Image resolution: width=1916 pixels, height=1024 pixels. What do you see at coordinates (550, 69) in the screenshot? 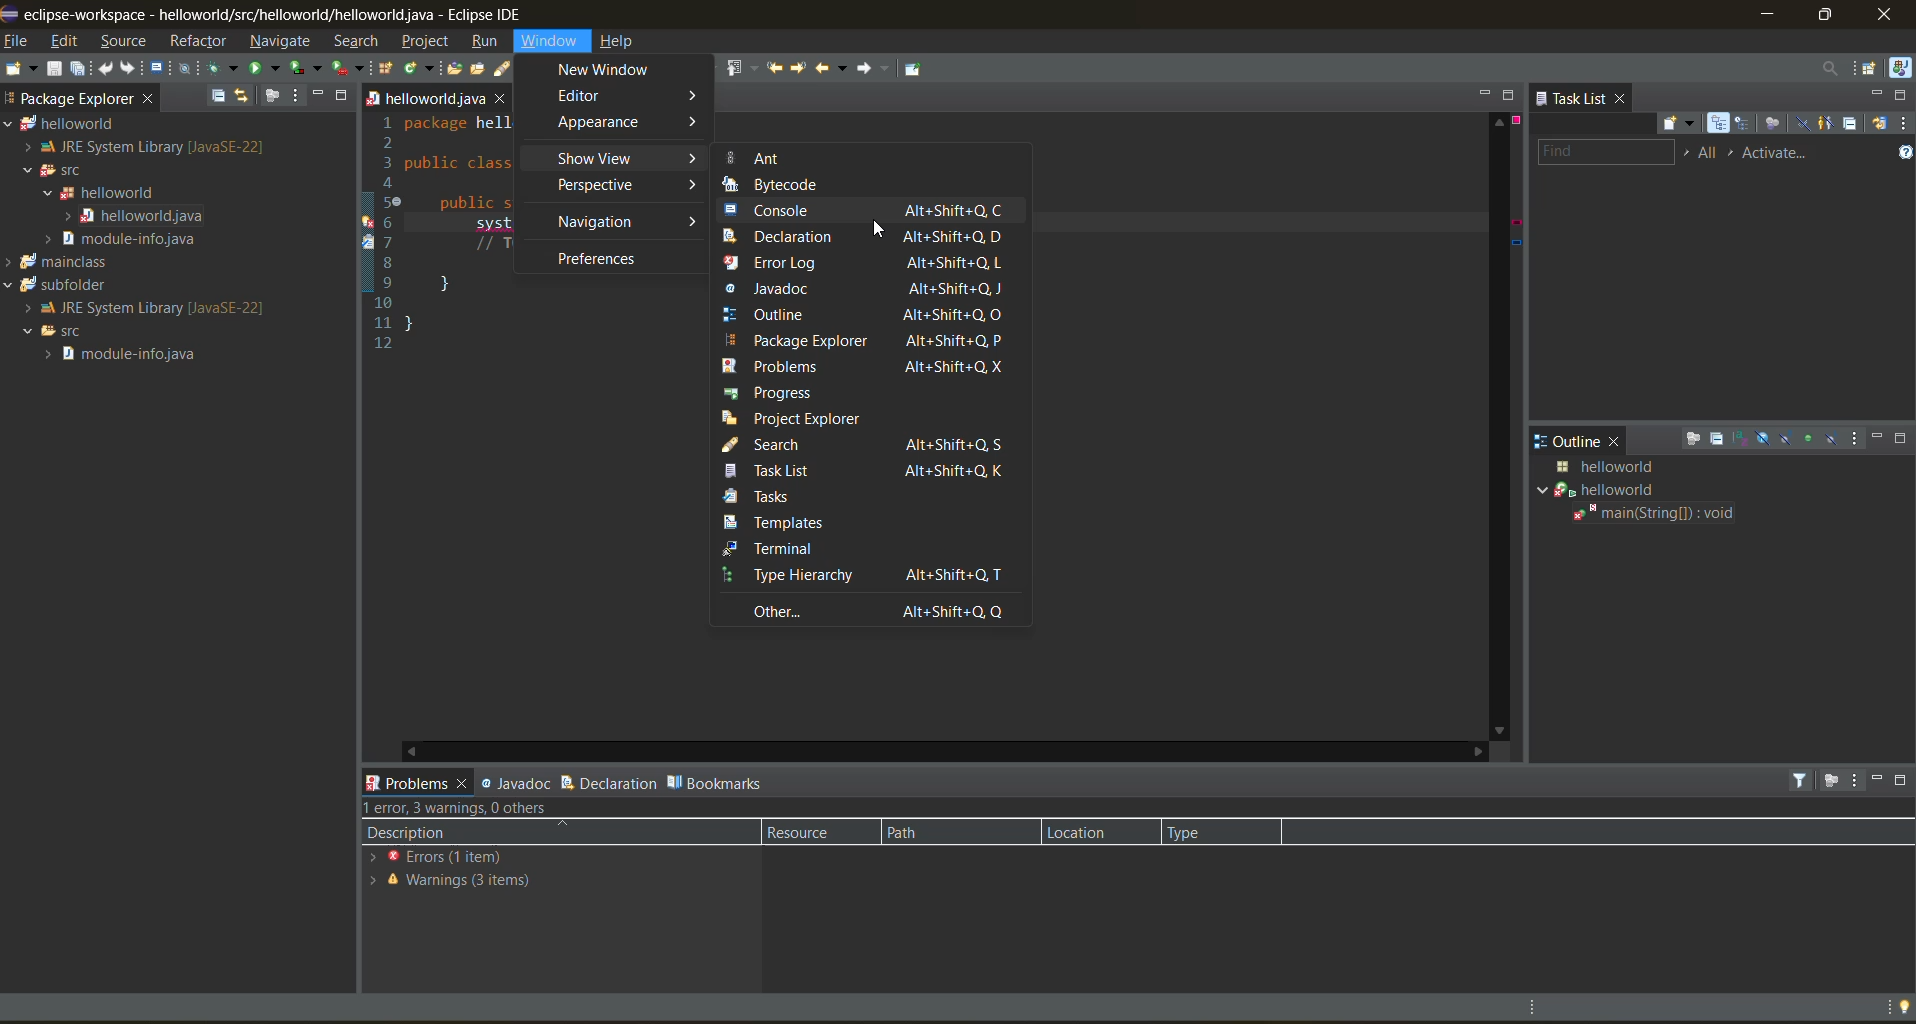
I see `toggle breadcrumb` at bounding box center [550, 69].